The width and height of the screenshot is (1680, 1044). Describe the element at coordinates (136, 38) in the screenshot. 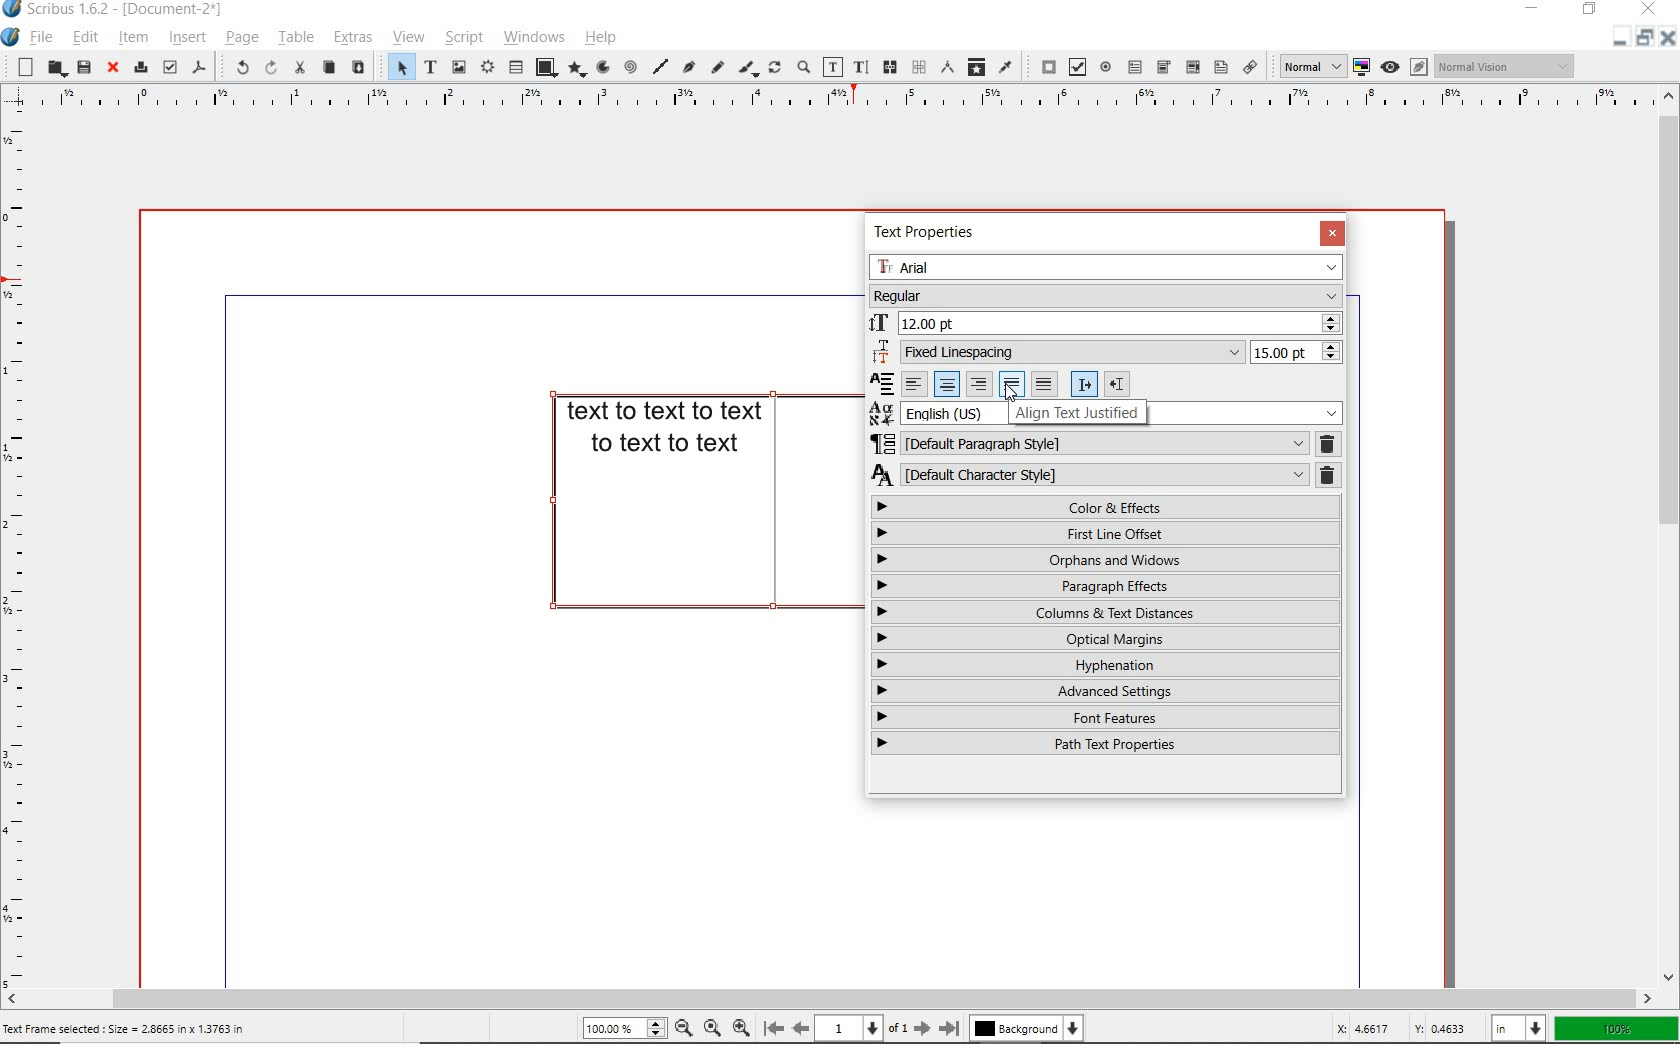

I see `item` at that location.